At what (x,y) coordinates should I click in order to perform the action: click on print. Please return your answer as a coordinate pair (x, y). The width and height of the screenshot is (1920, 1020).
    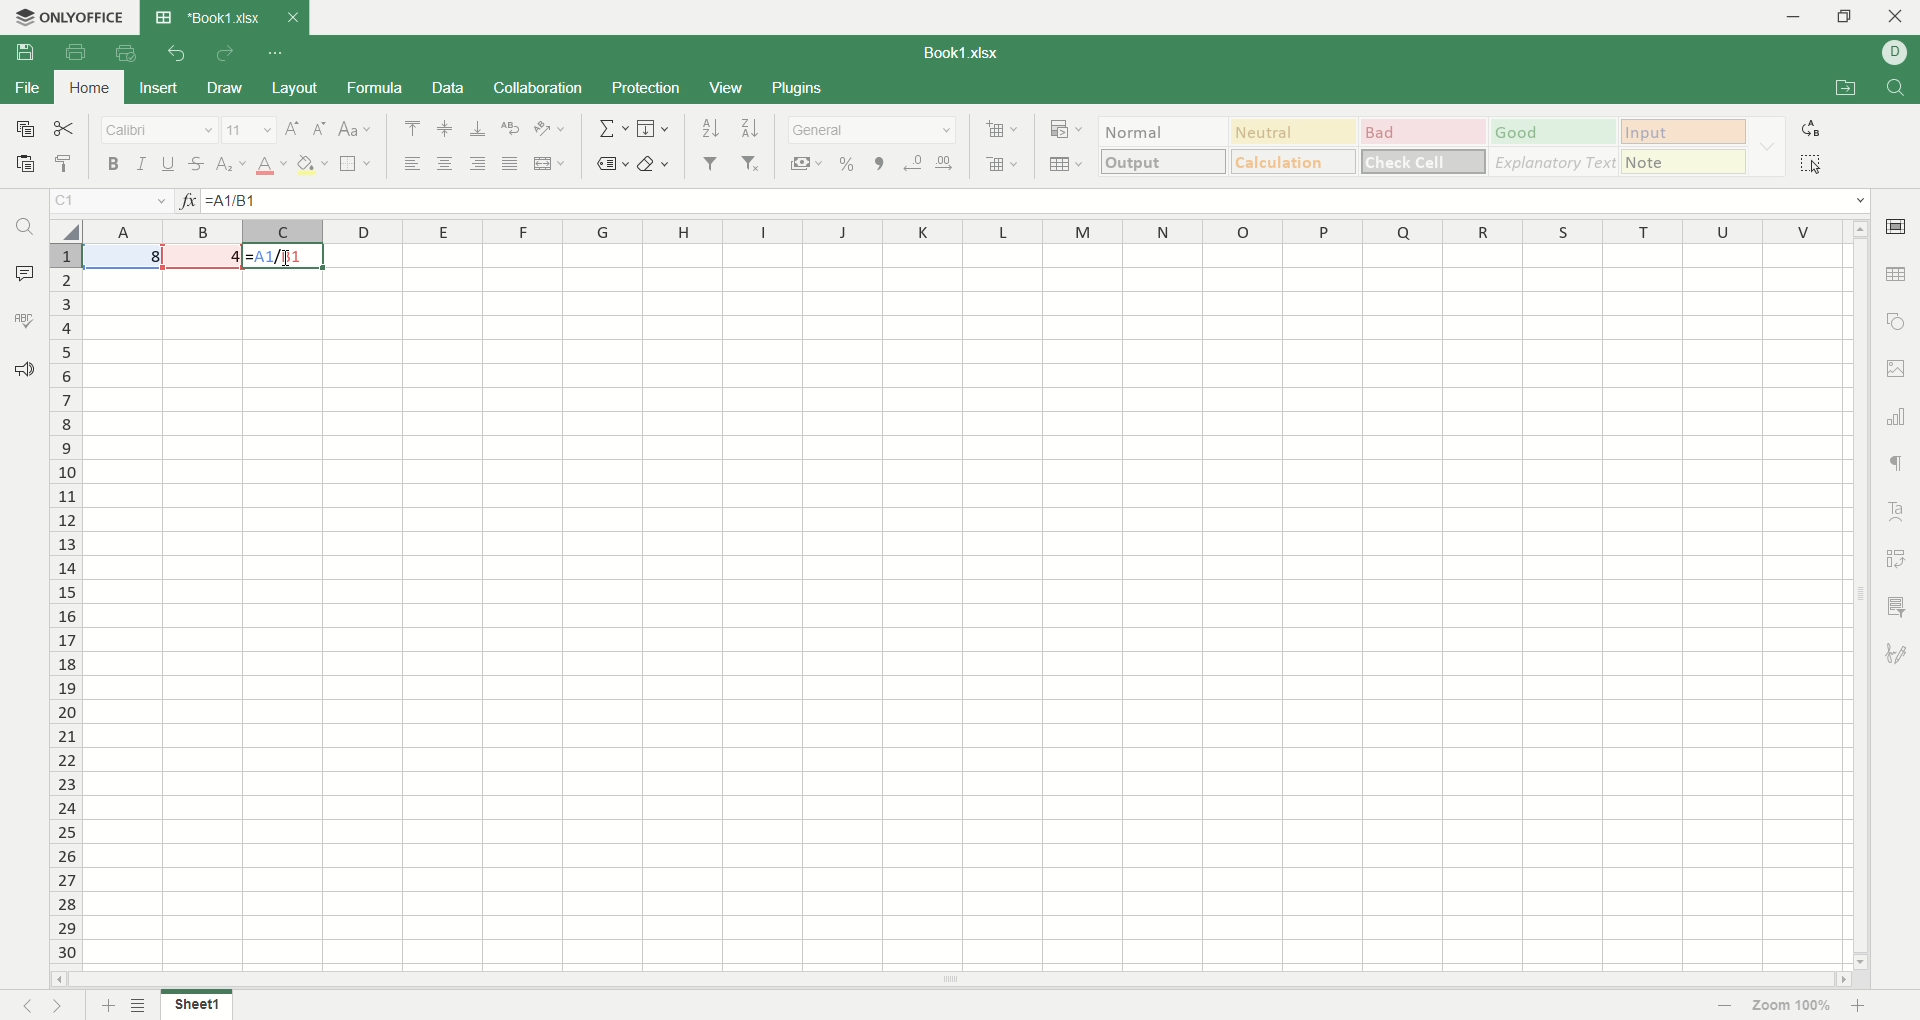
    Looking at the image, I should click on (76, 53).